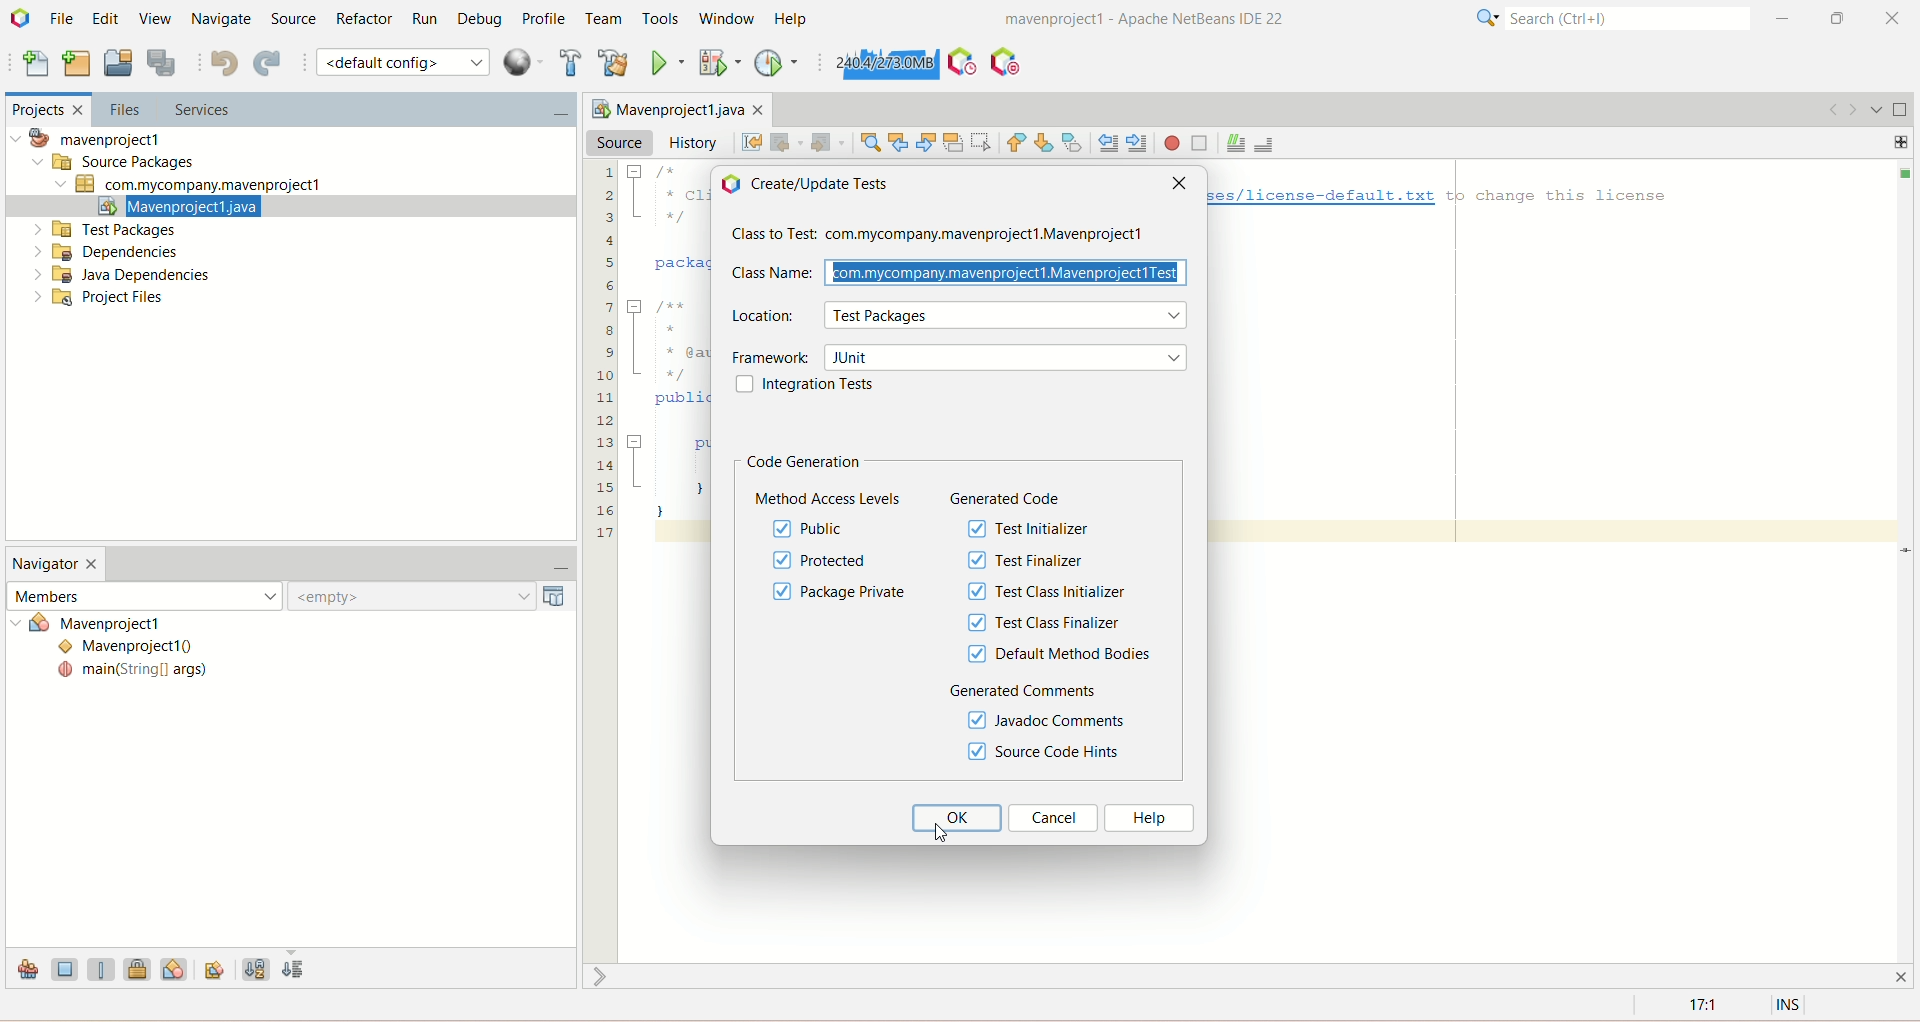 The height and width of the screenshot is (1022, 1920). I want to click on next bookmark, so click(1047, 141).